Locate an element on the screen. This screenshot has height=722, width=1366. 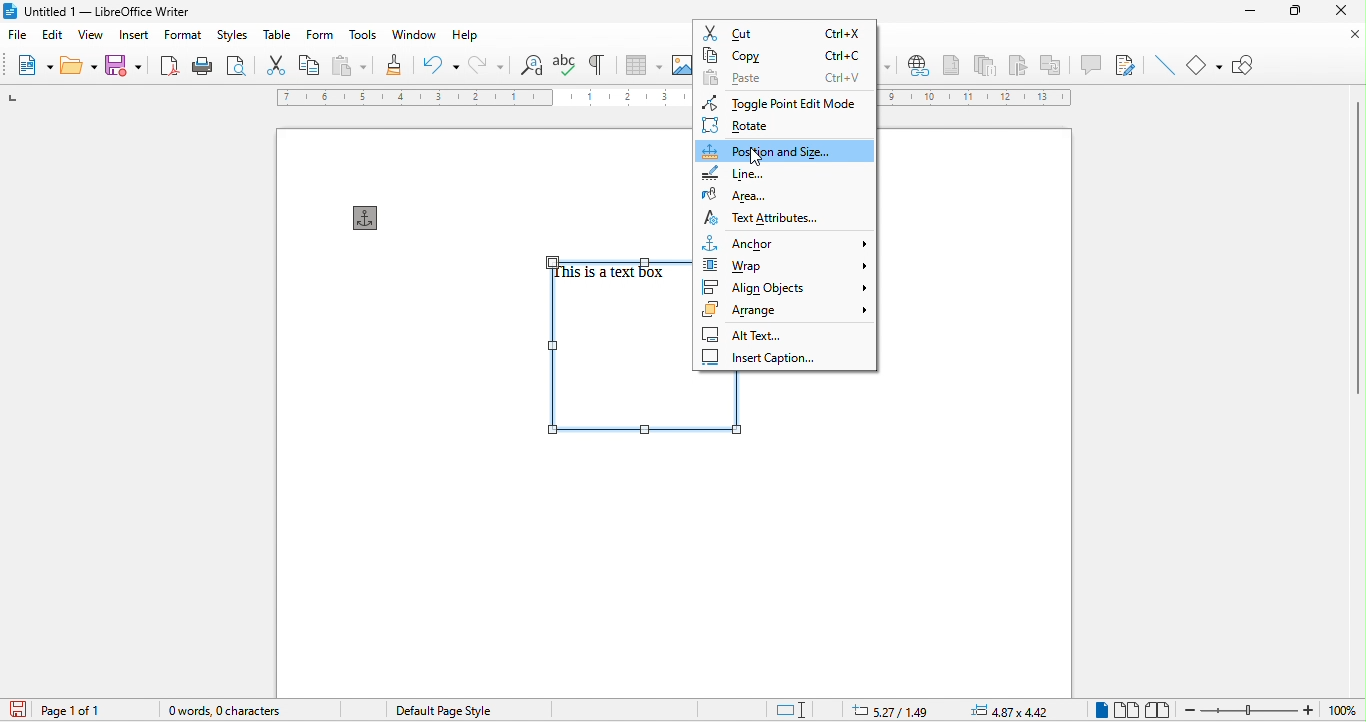
text language is located at coordinates (621, 710).